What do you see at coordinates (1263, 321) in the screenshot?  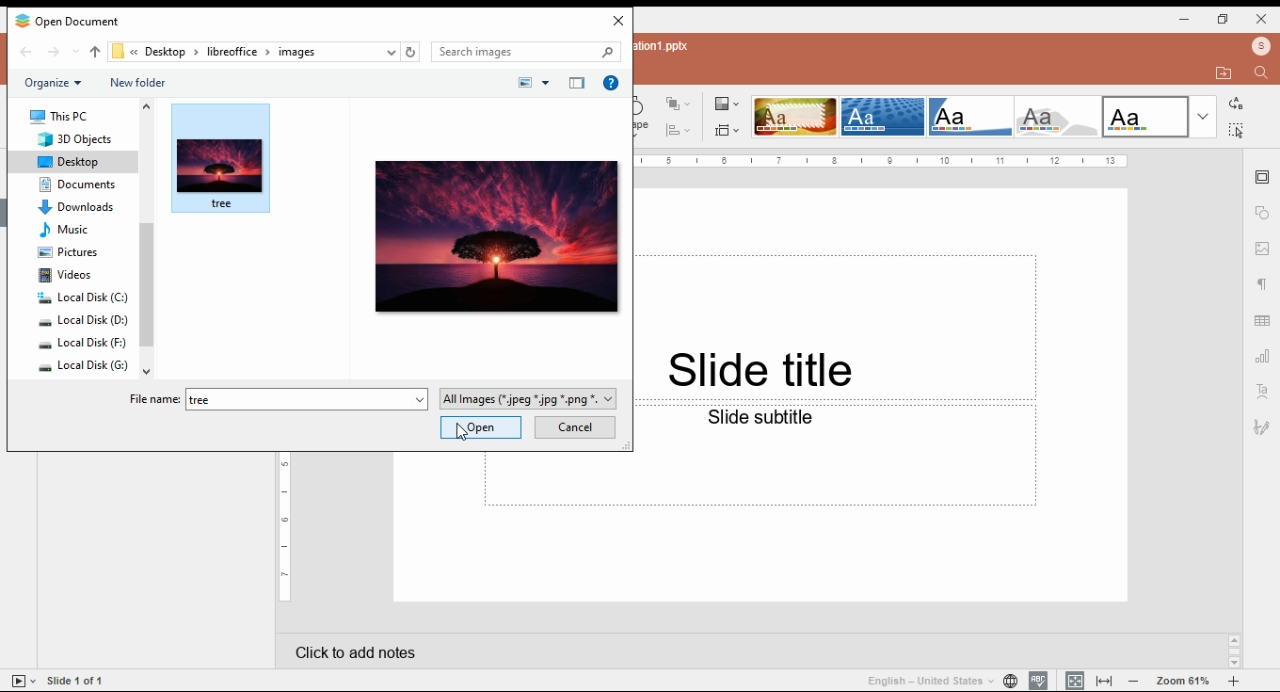 I see `table  settings` at bounding box center [1263, 321].